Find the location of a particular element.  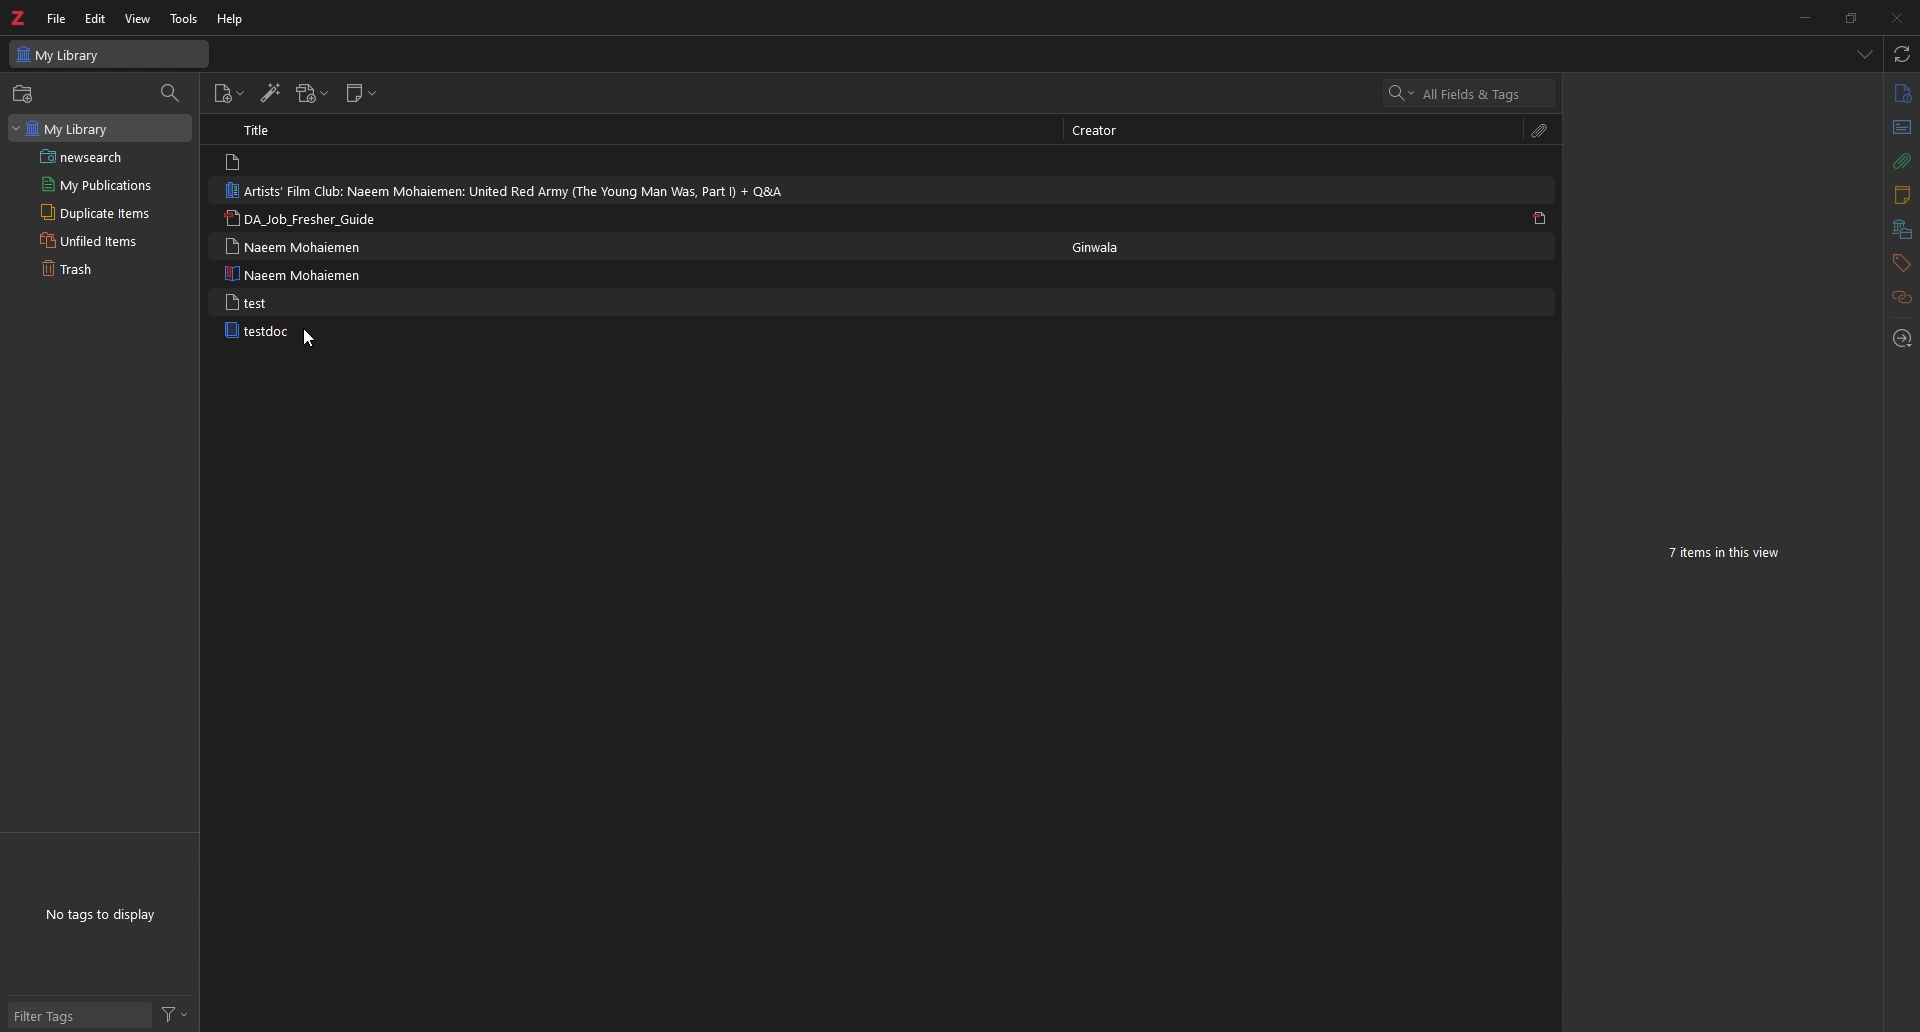

Minimize is located at coordinates (1804, 18).